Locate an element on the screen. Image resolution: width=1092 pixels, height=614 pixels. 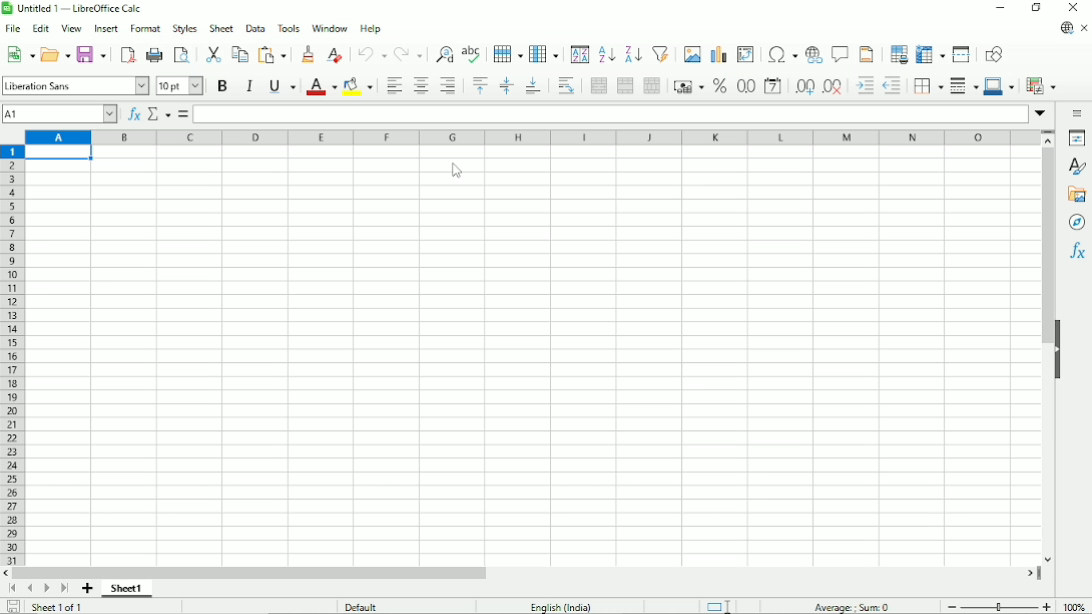
Standard selection is located at coordinates (717, 605).